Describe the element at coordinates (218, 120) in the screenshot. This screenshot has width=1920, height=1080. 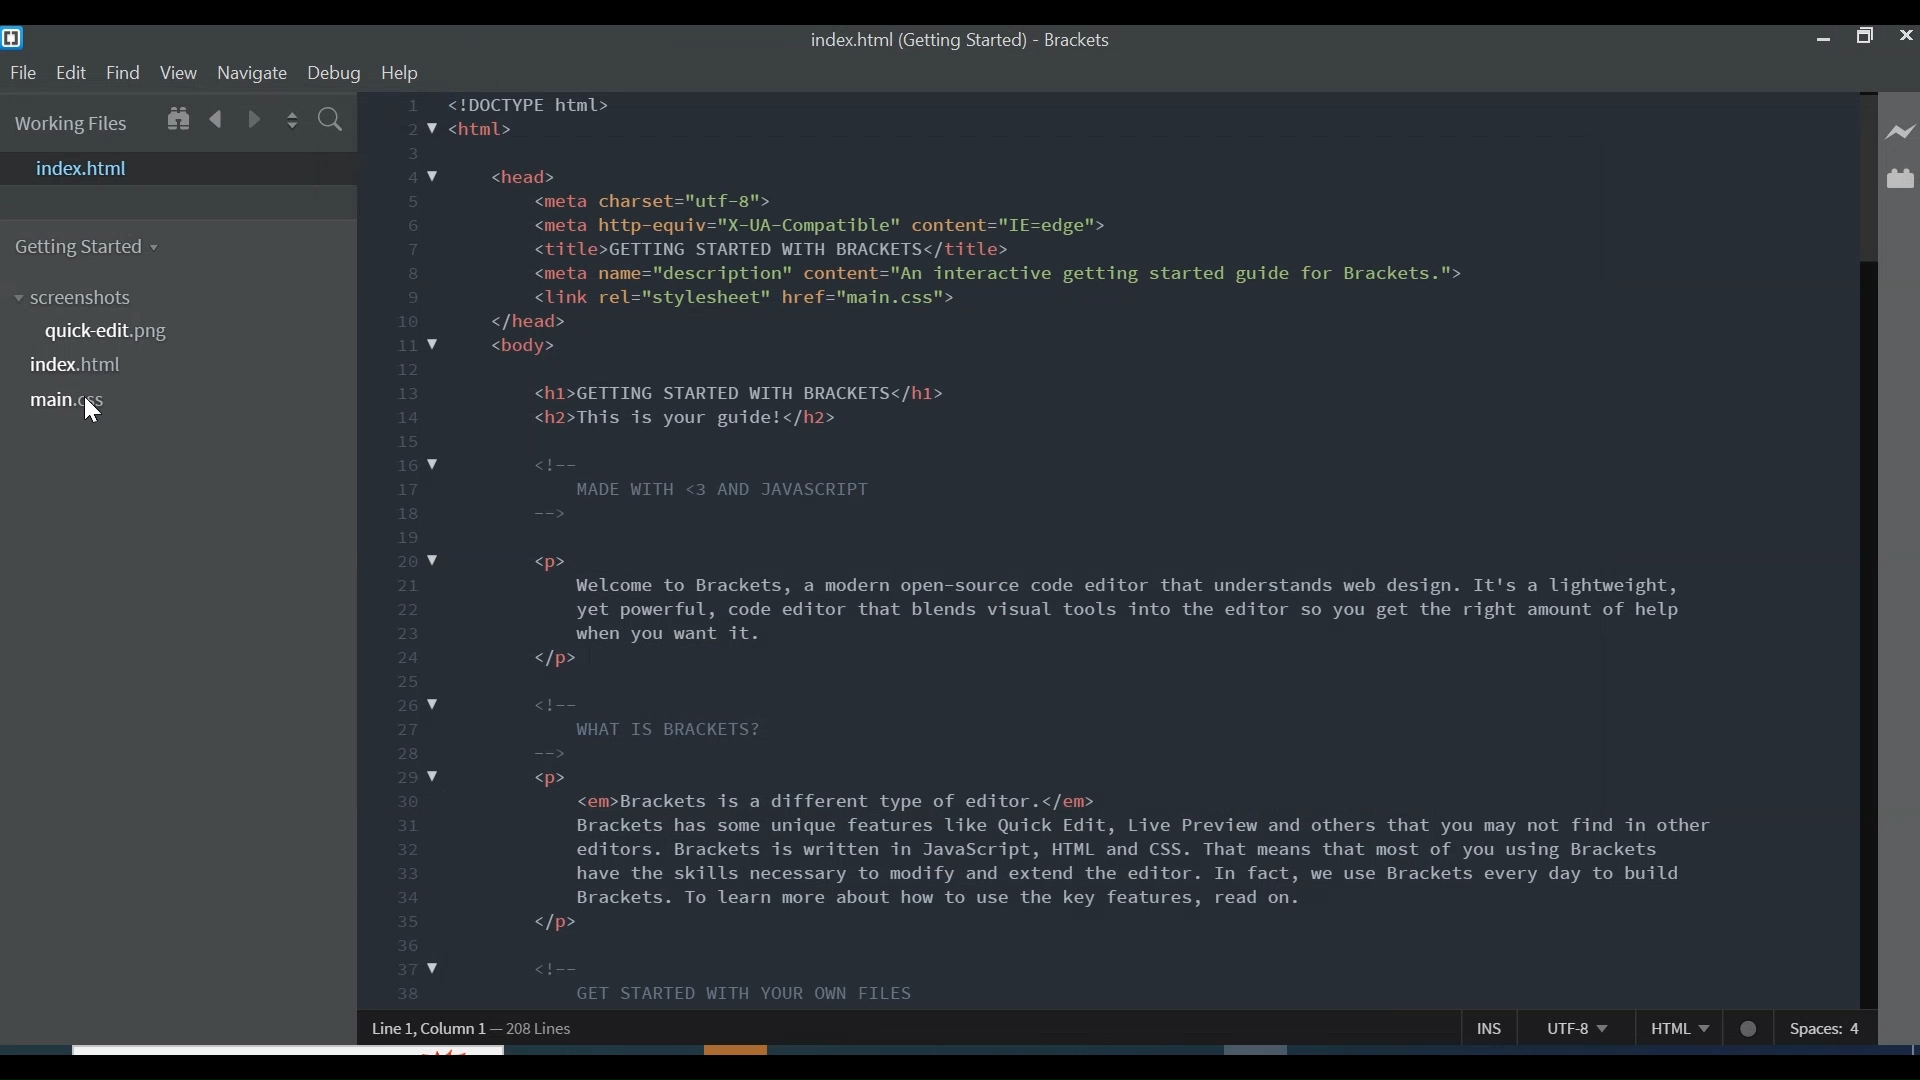
I see `Go Back ` at that location.